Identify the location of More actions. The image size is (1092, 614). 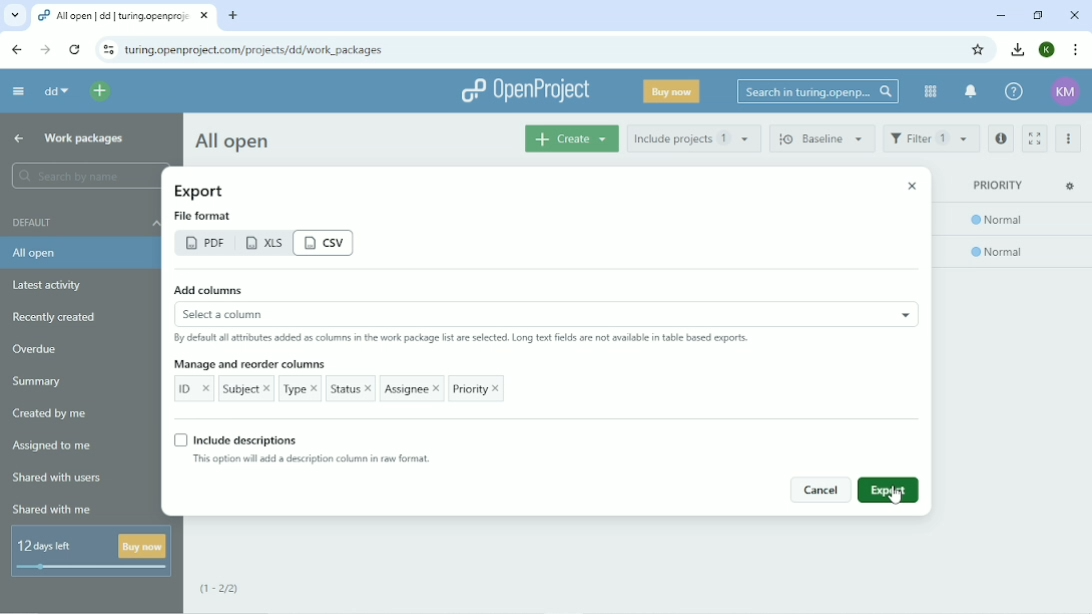
(1068, 140).